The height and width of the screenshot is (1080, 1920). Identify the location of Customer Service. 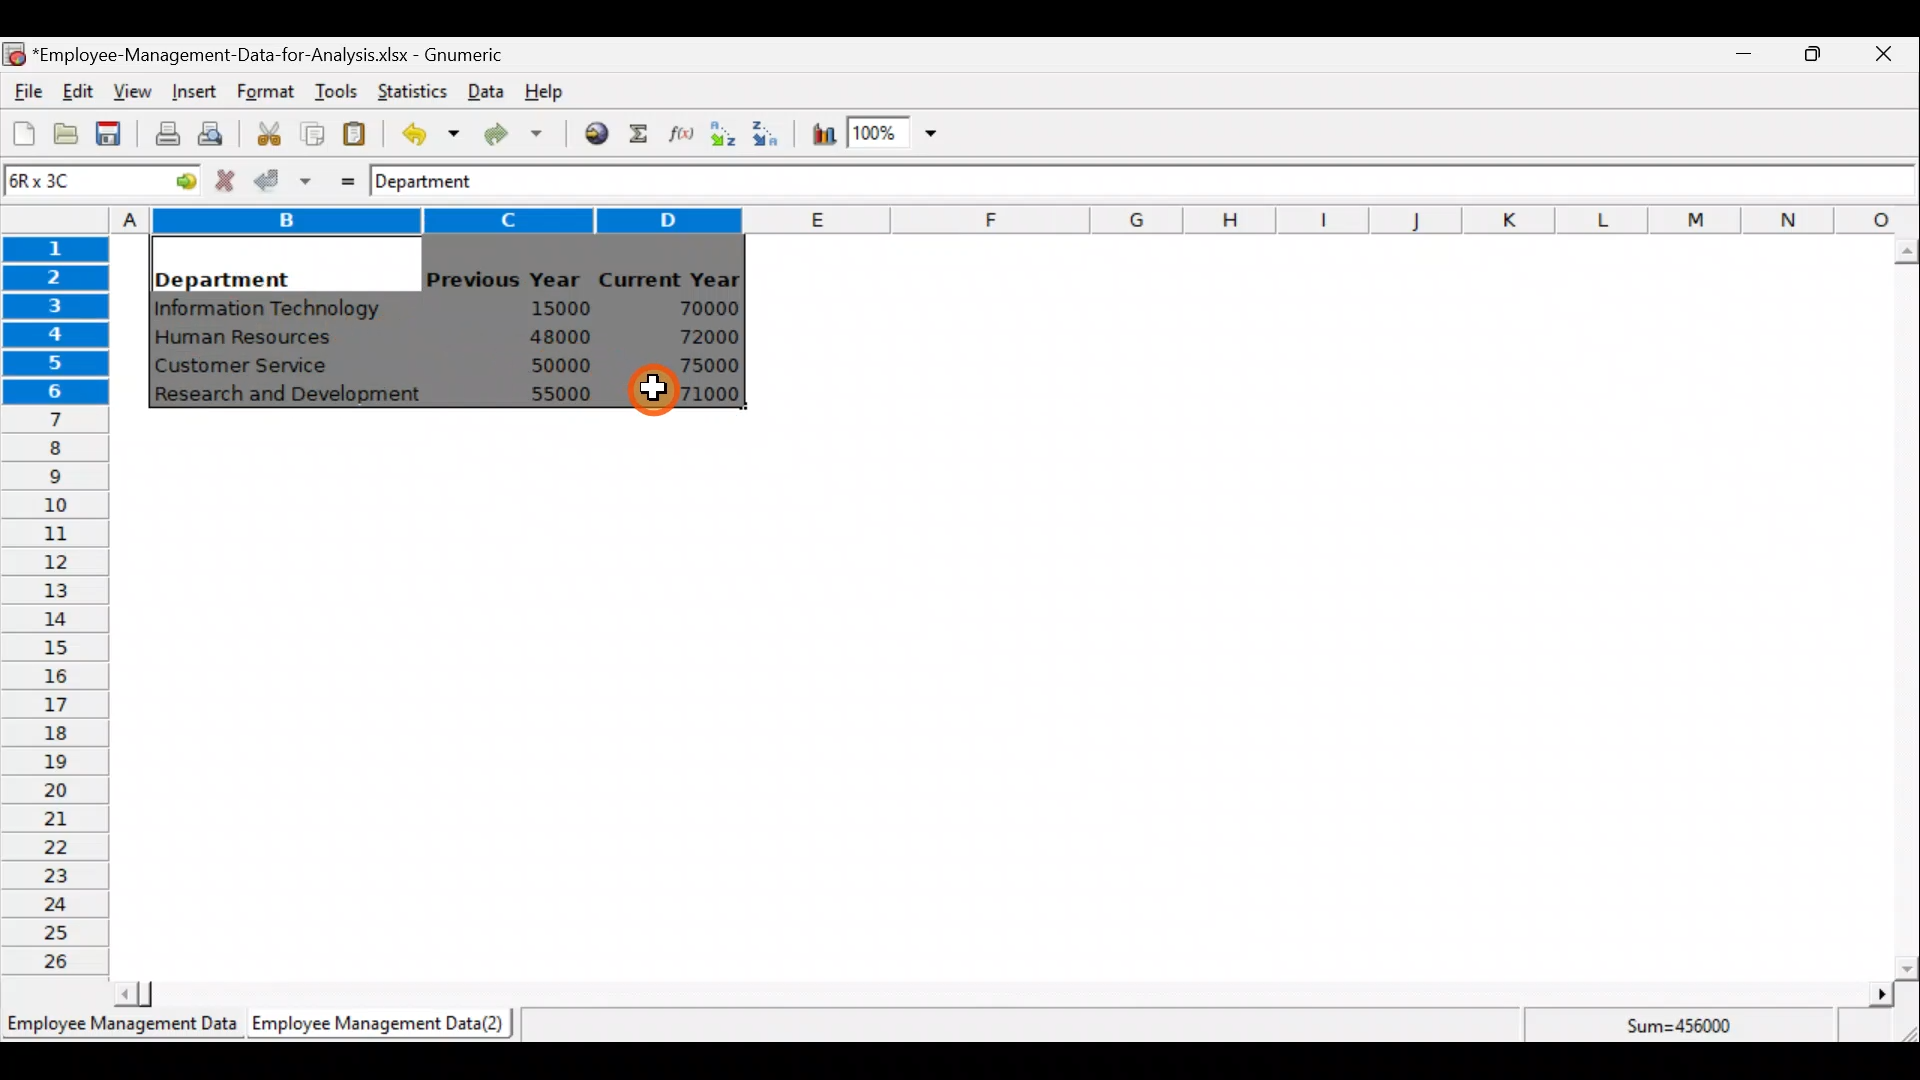
(246, 370).